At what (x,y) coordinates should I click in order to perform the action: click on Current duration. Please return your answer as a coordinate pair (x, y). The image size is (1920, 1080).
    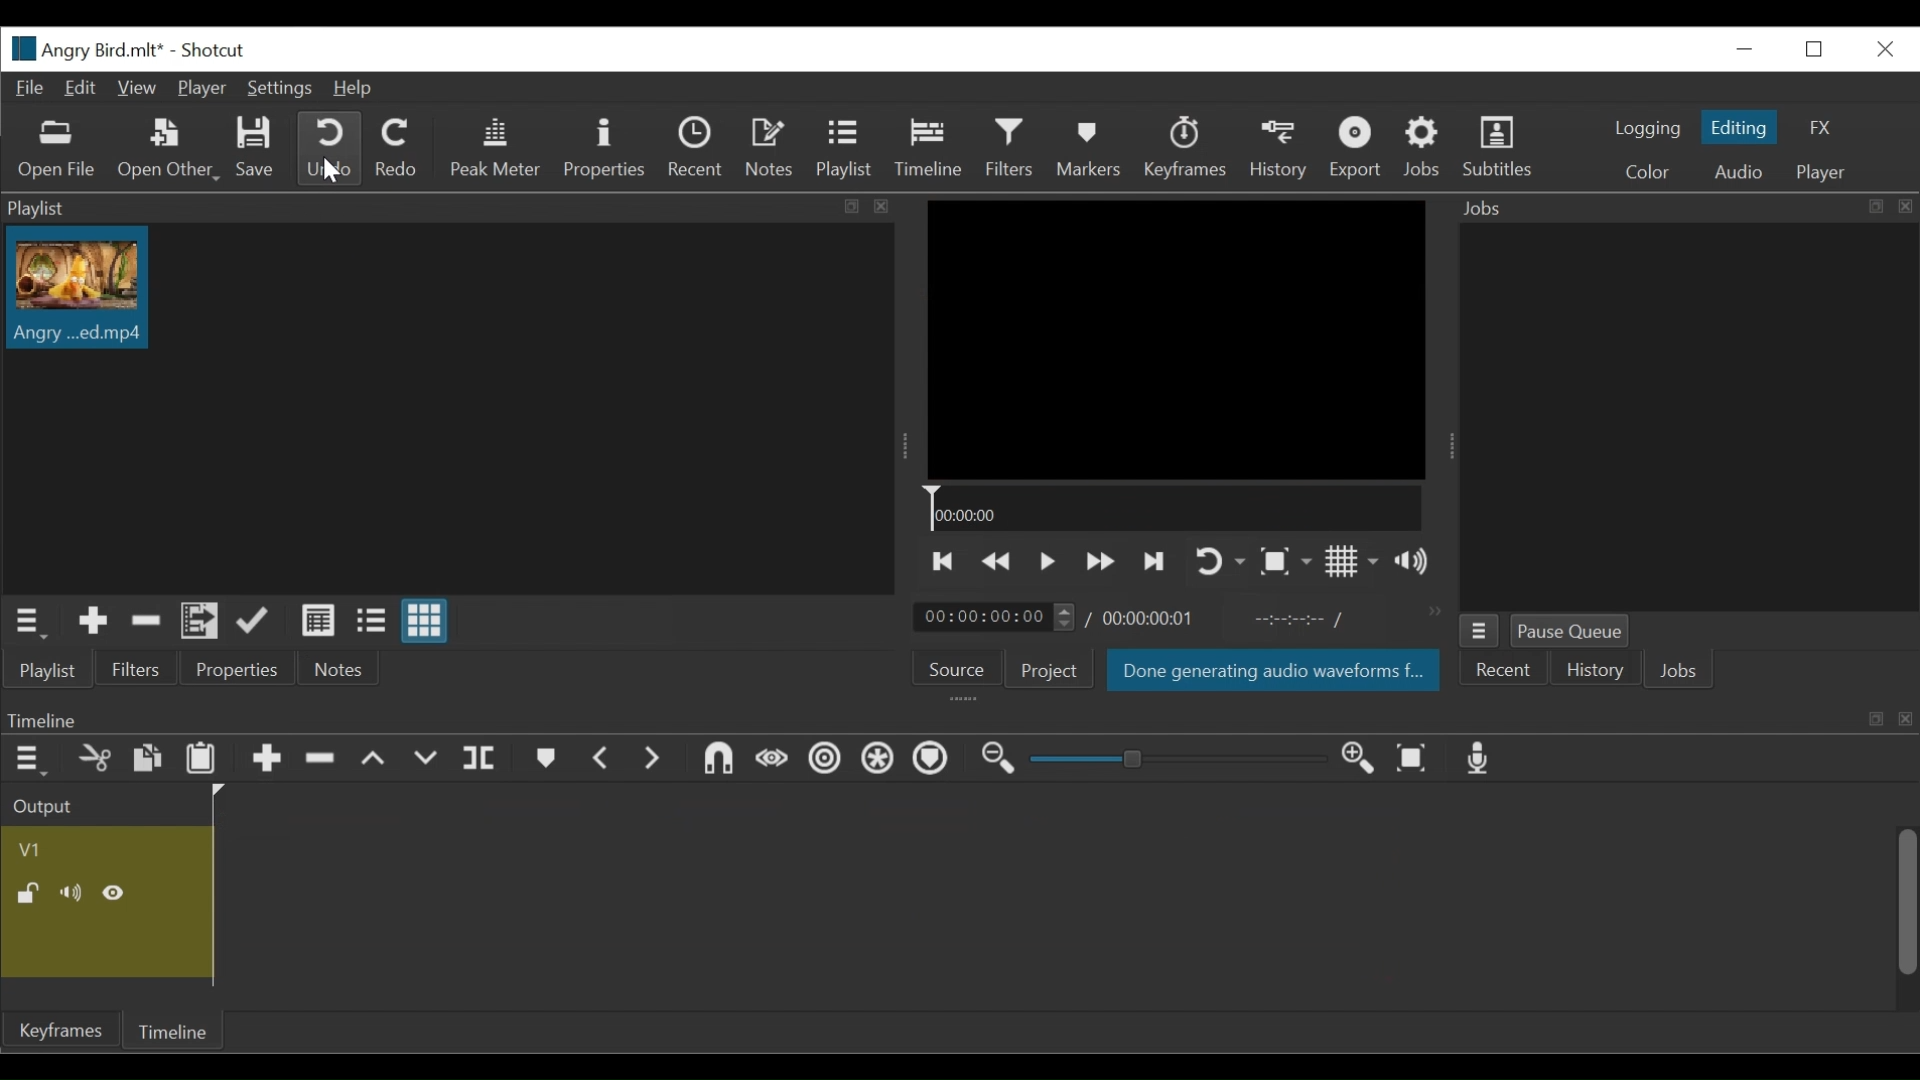
    Looking at the image, I should click on (995, 617).